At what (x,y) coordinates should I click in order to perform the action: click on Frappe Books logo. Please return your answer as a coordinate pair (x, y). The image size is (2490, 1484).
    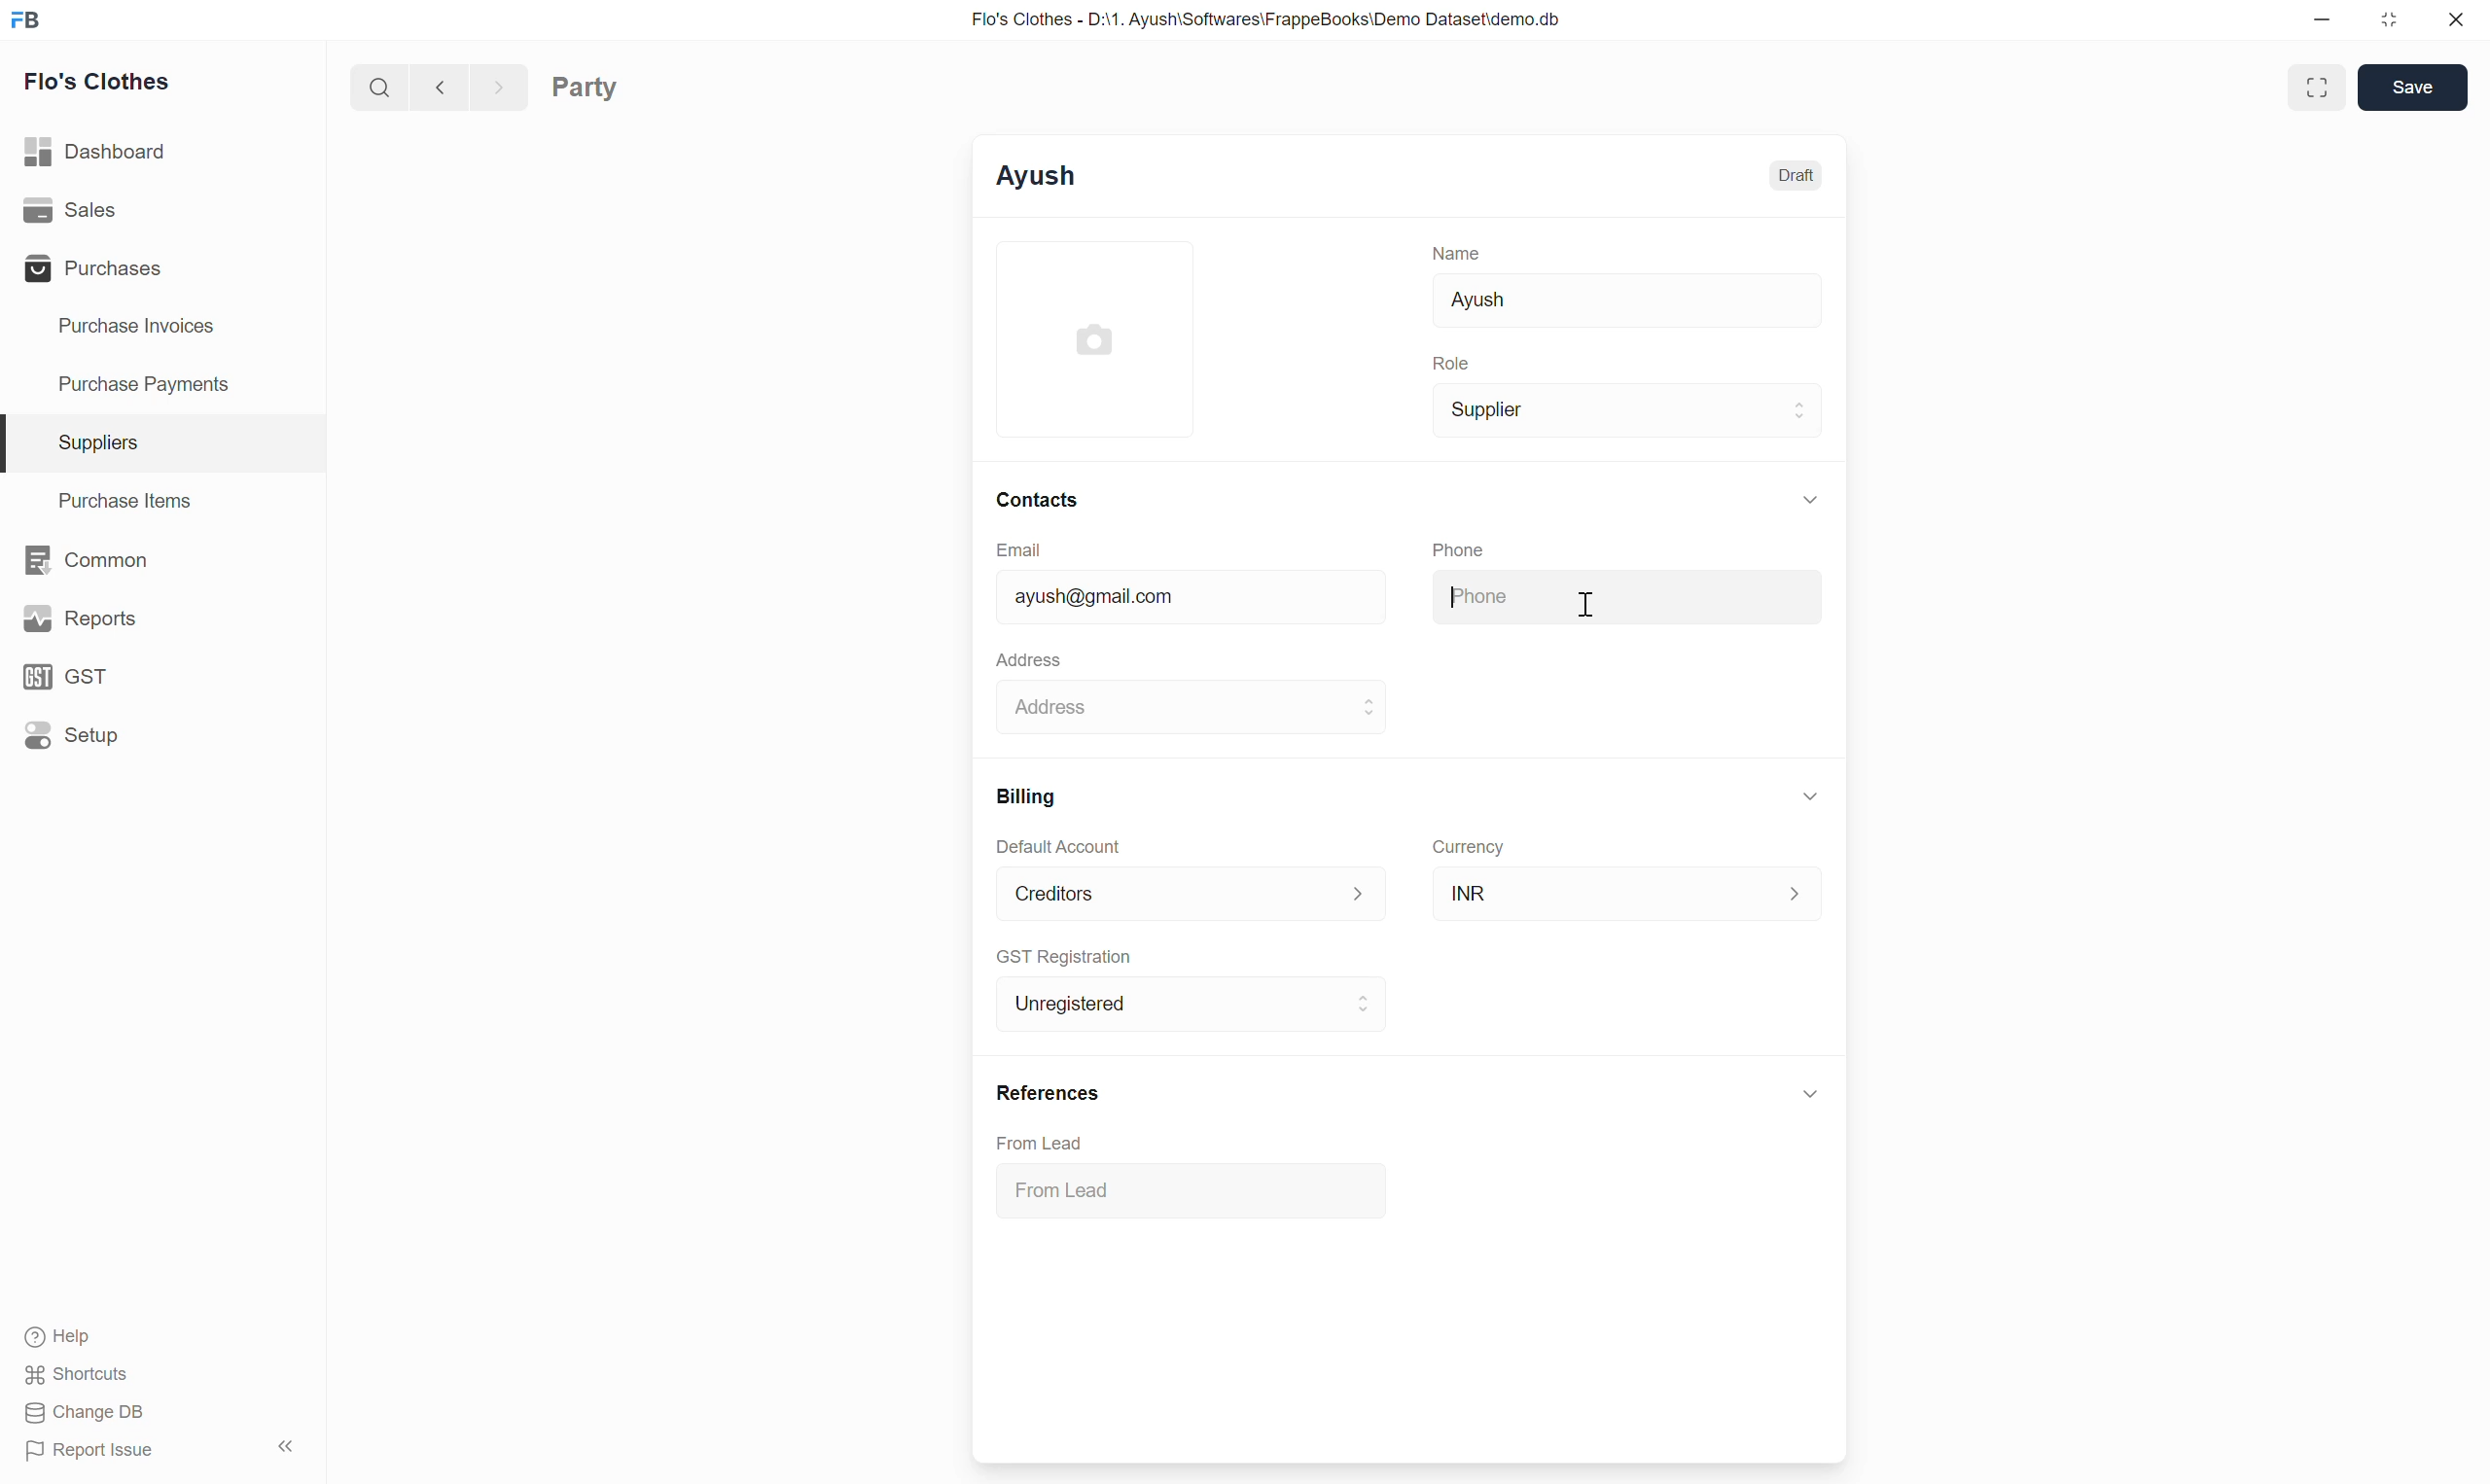
    Looking at the image, I should click on (25, 20).